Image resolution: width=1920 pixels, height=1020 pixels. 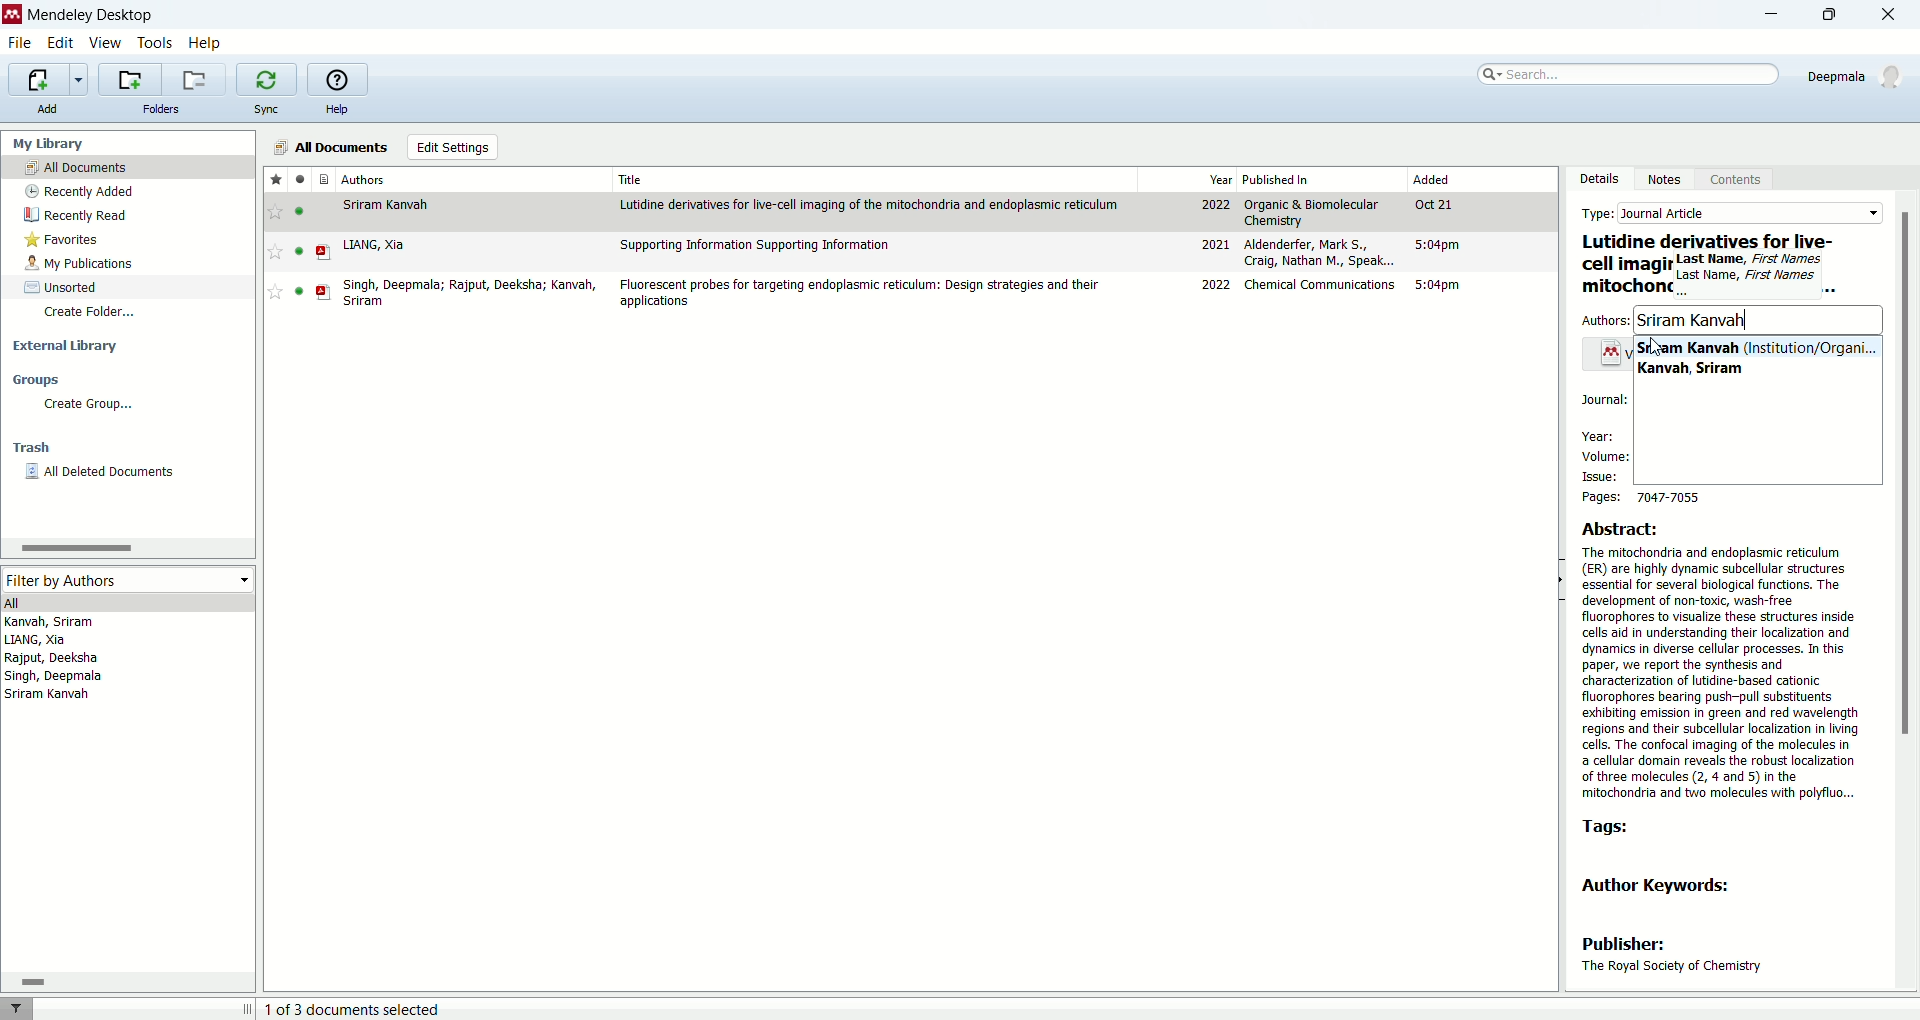 I want to click on create folder, so click(x=92, y=314).